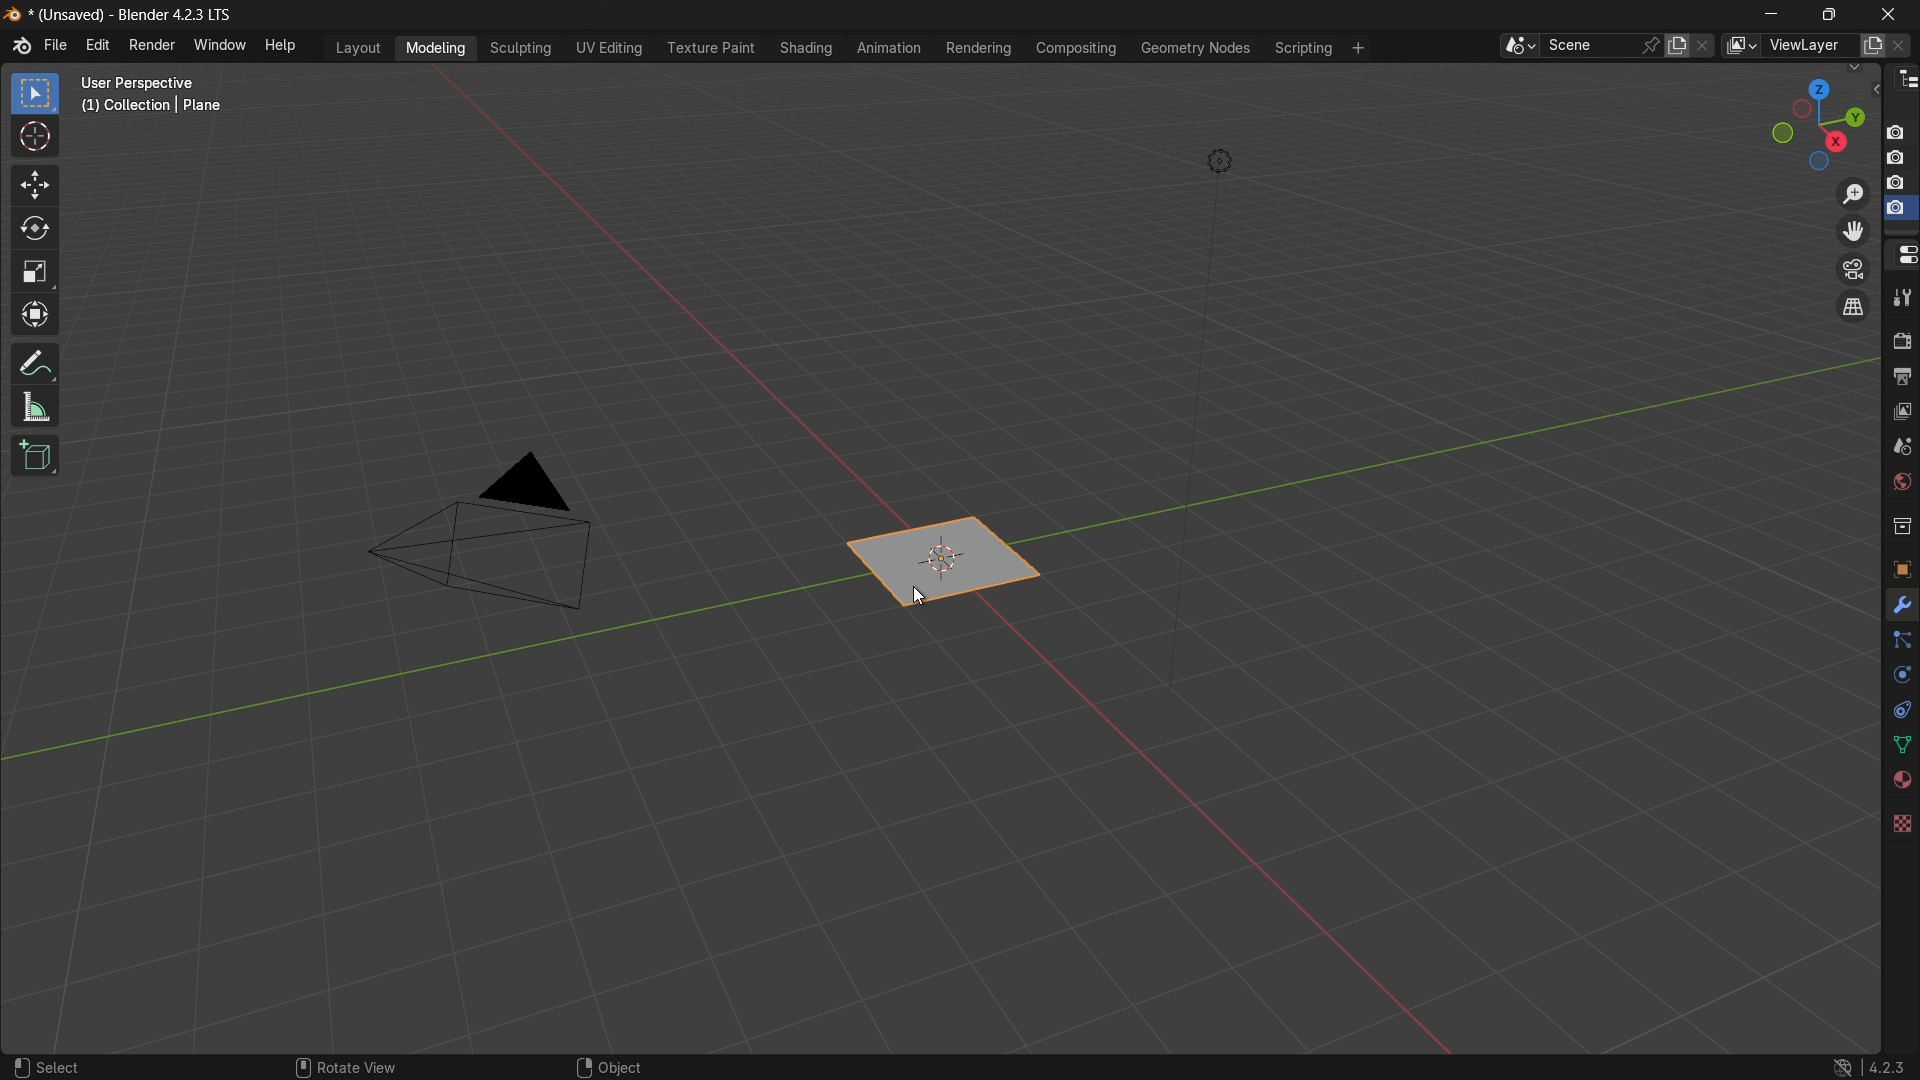  What do you see at coordinates (1901, 709) in the screenshot?
I see `constraints` at bounding box center [1901, 709].